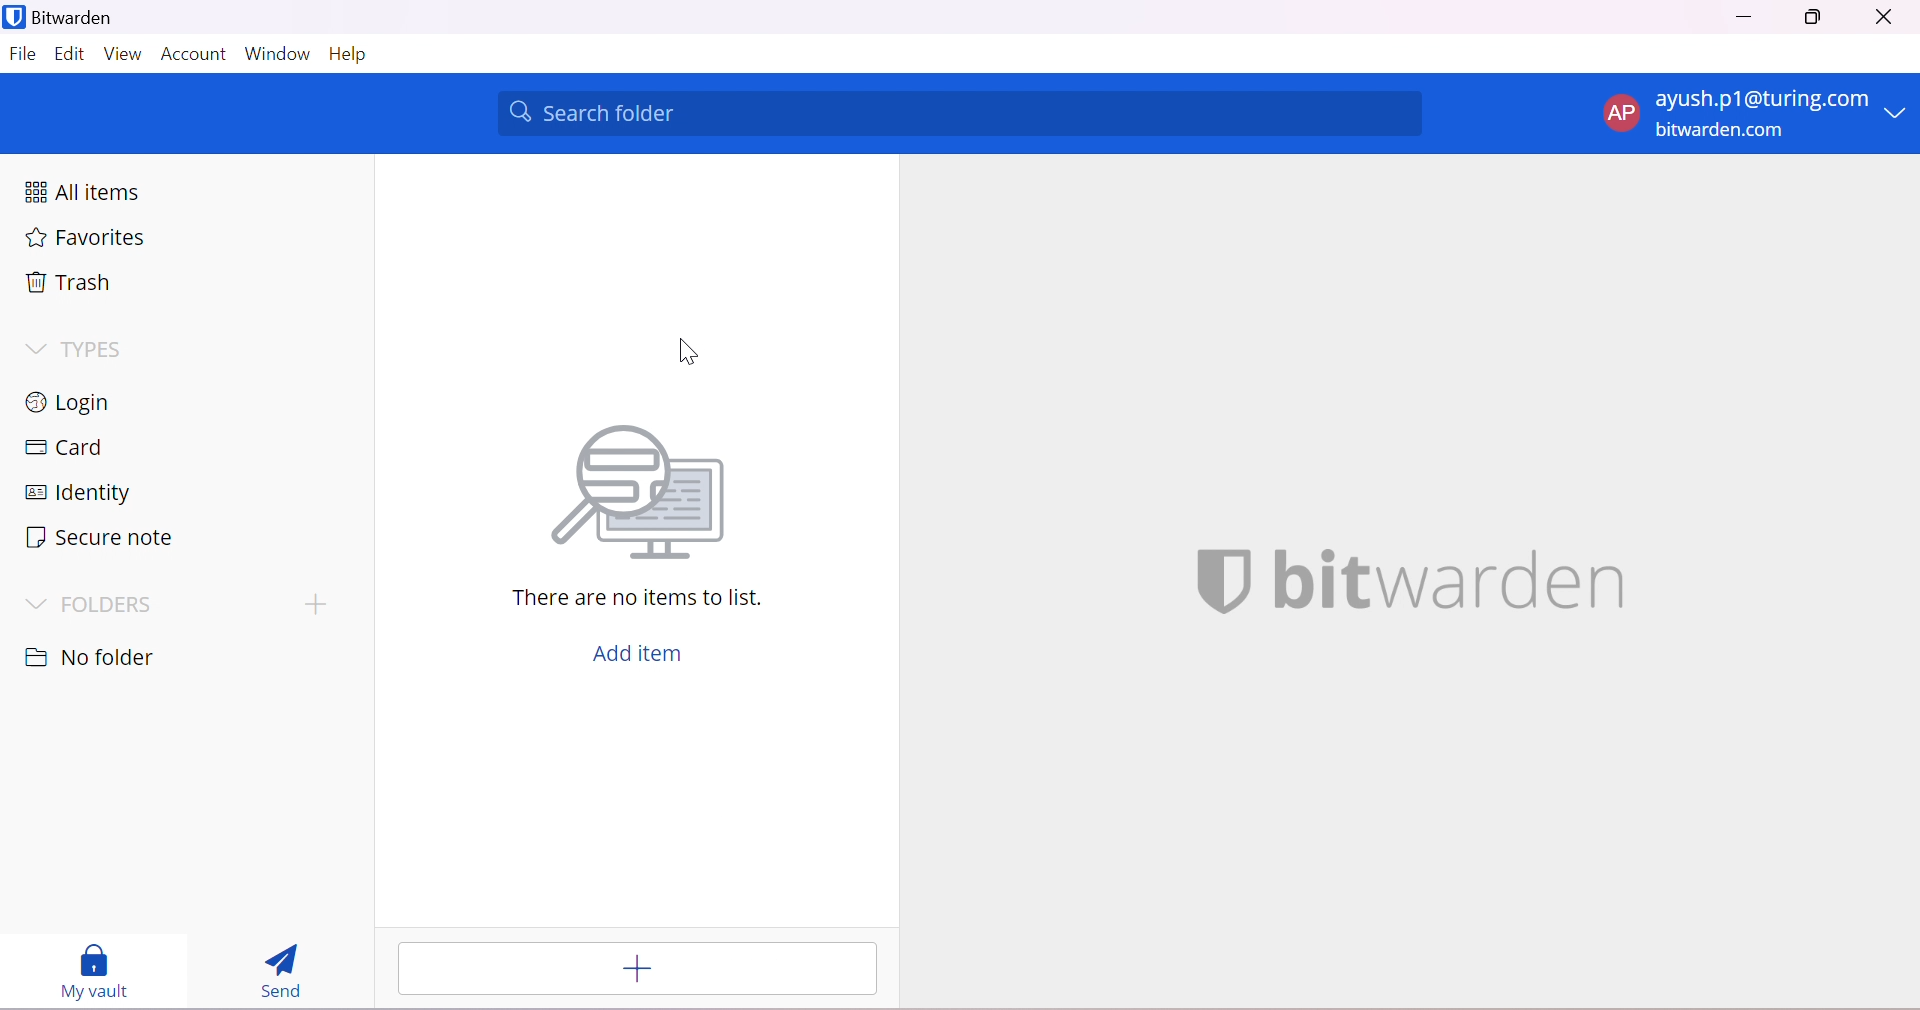 This screenshot has height=1010, width=1920. I want to click on Edit, so click(69, 56).